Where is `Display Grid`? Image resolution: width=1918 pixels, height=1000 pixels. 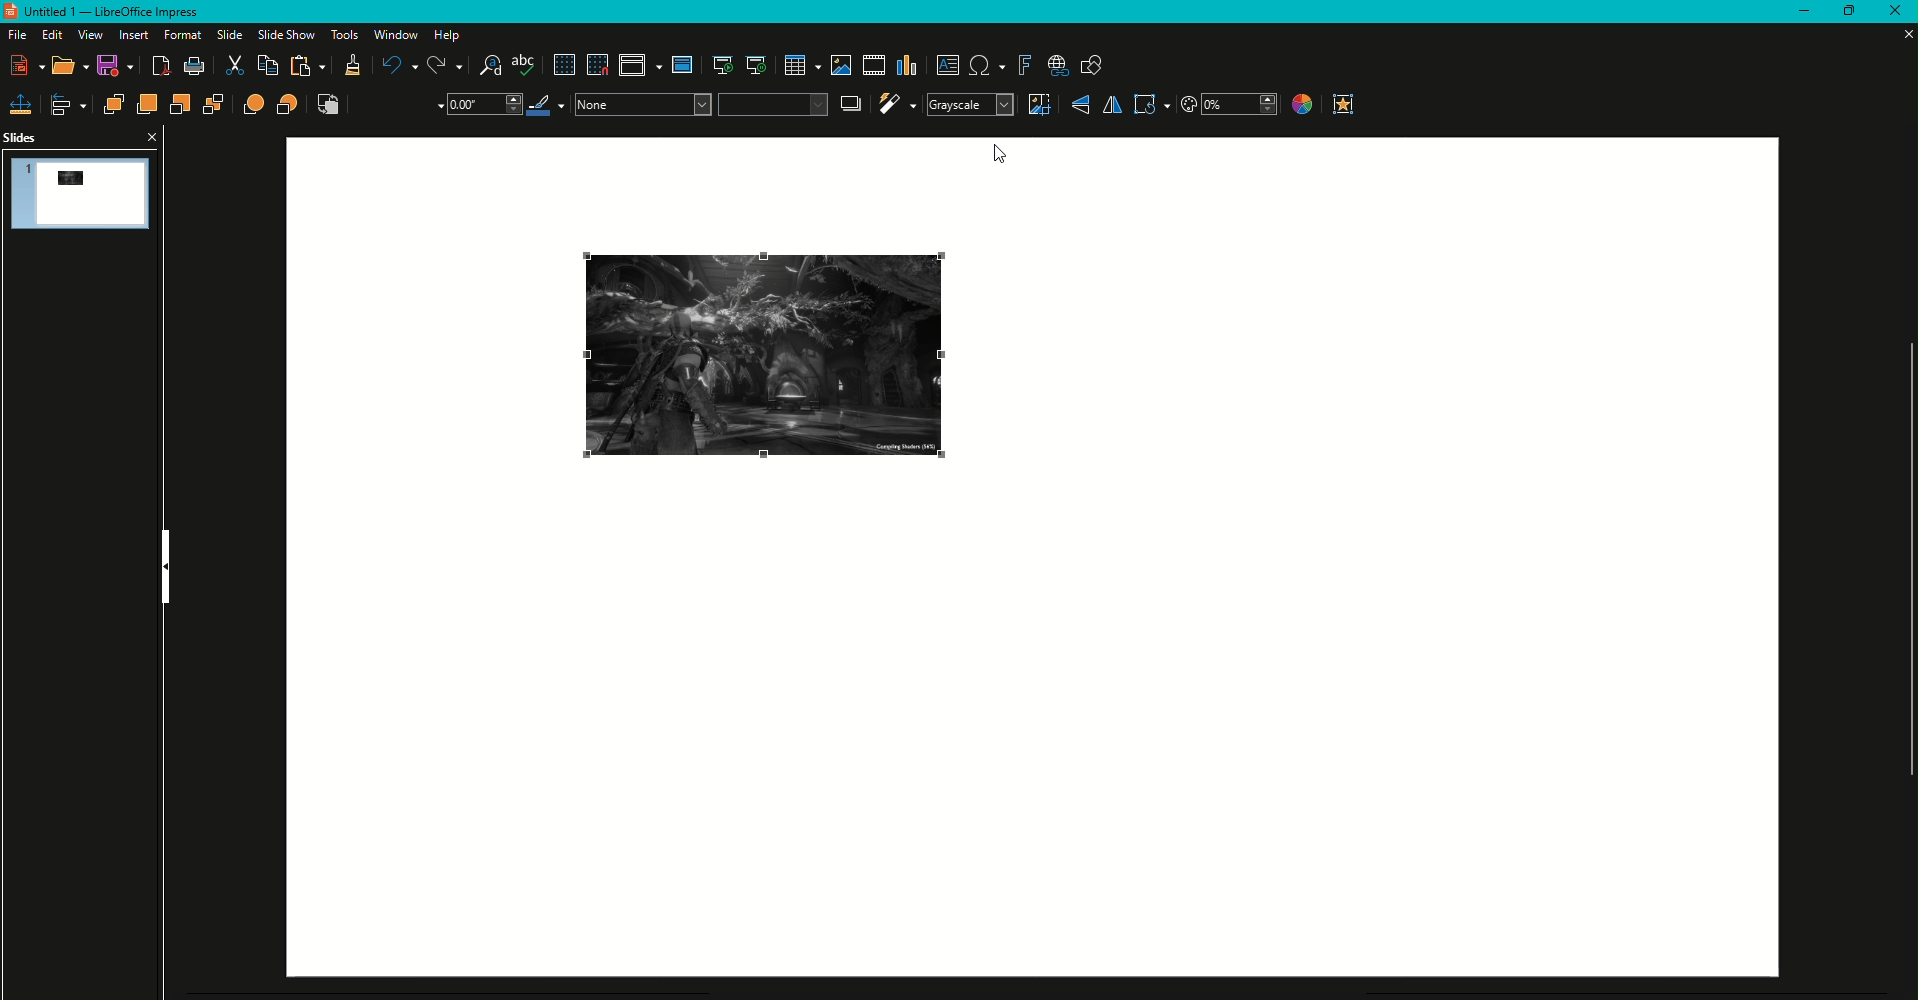
Display Grid is located at coordinates (562, 66).